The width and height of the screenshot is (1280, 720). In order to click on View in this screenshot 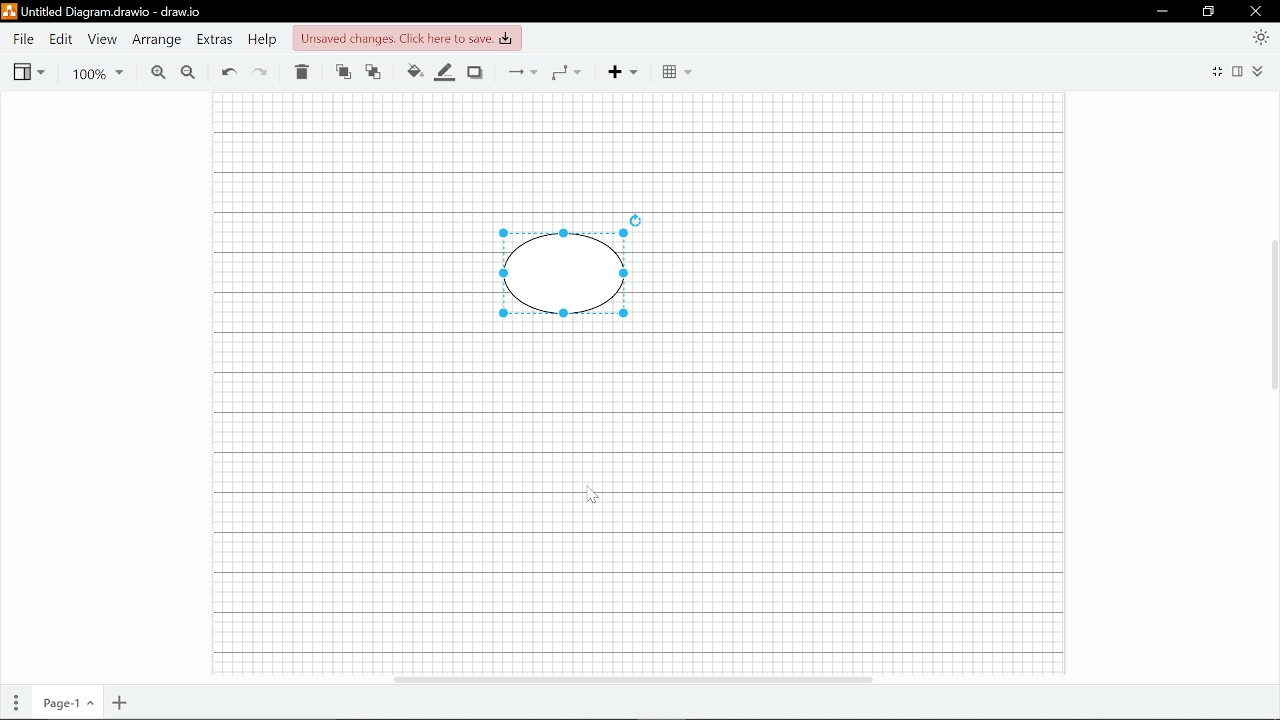, I will do `click(102, 40)`.